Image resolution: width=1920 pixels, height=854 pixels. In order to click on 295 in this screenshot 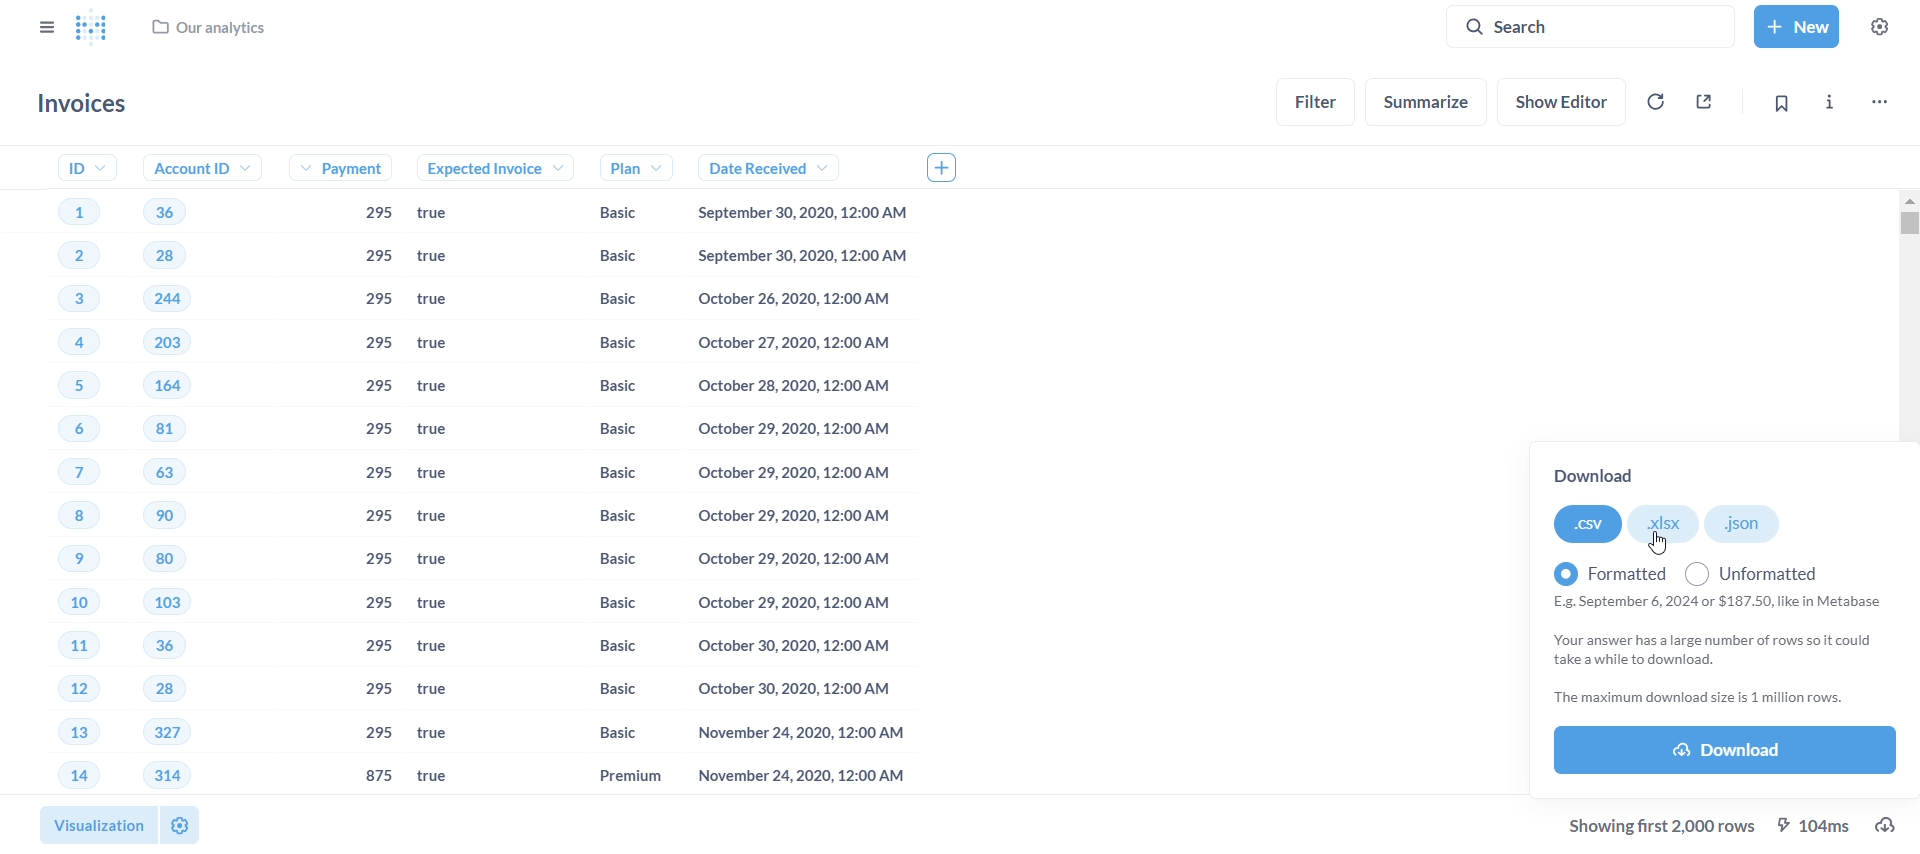, I will do `click(381, 516)`.